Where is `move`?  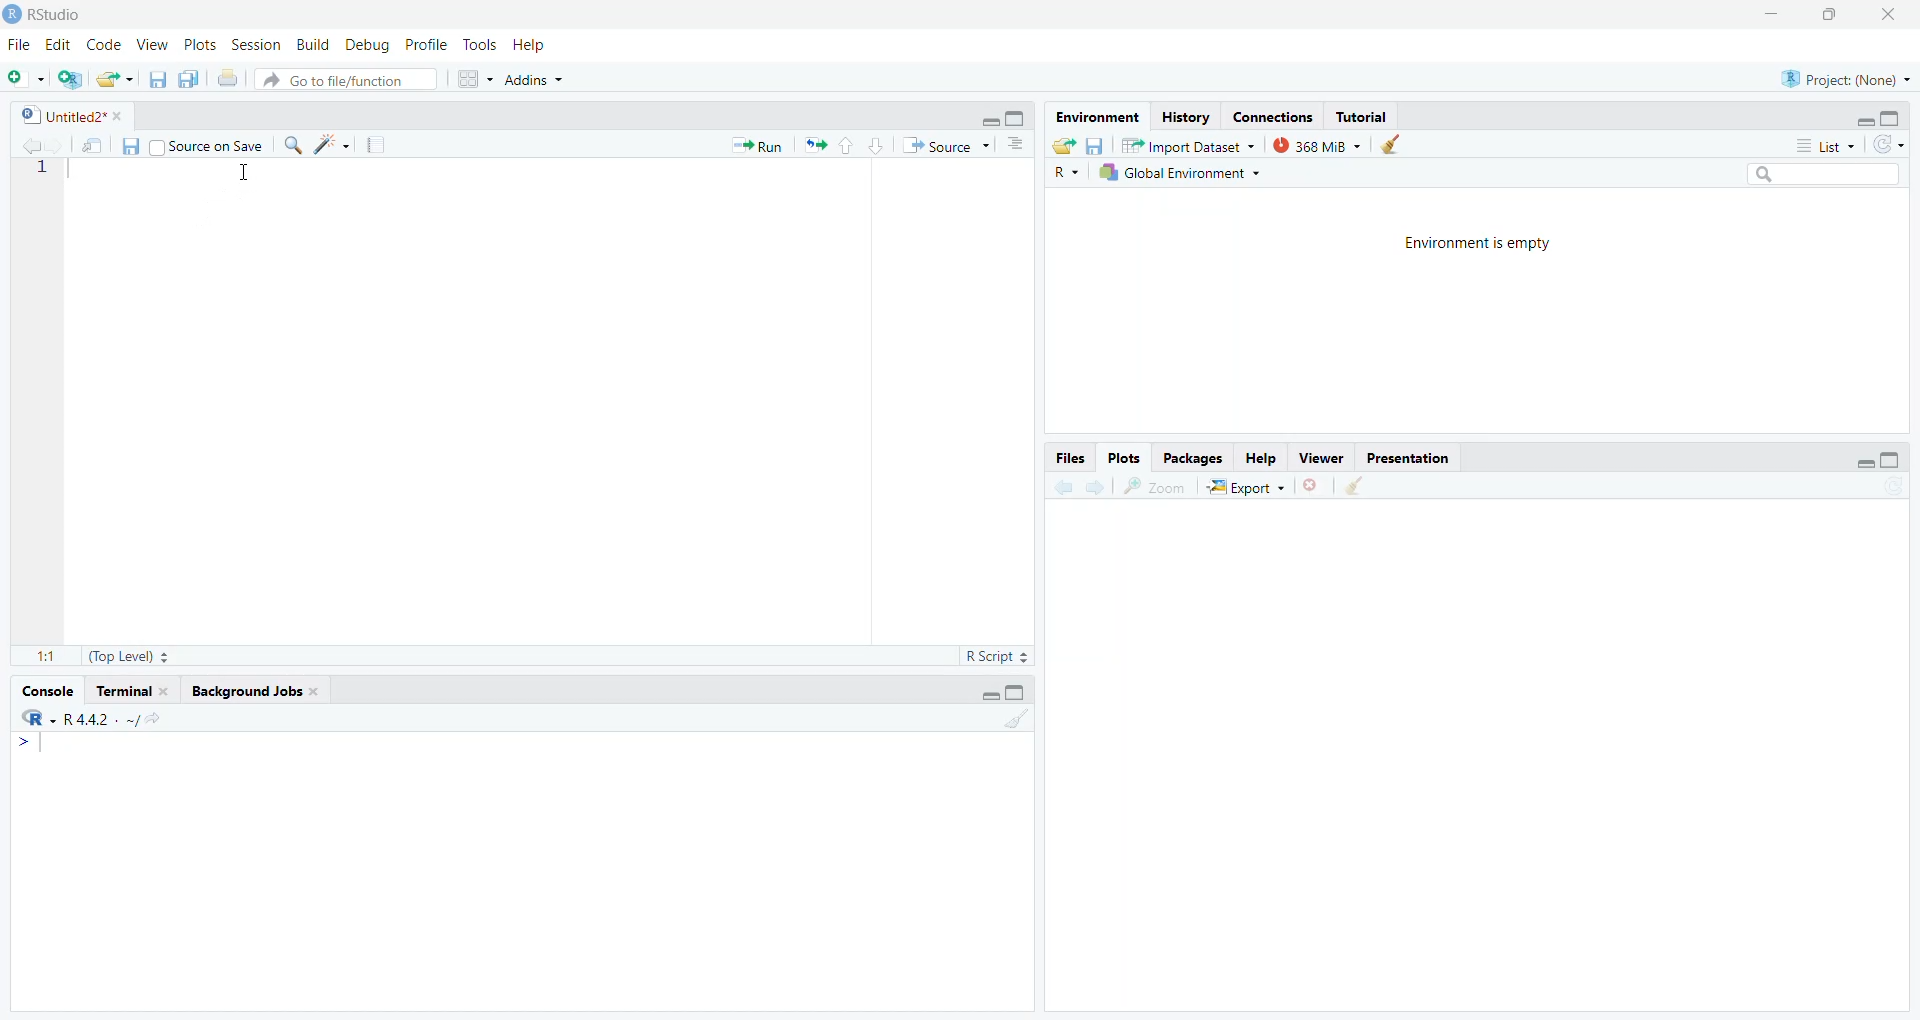
move is located at coordinates (94, 147).